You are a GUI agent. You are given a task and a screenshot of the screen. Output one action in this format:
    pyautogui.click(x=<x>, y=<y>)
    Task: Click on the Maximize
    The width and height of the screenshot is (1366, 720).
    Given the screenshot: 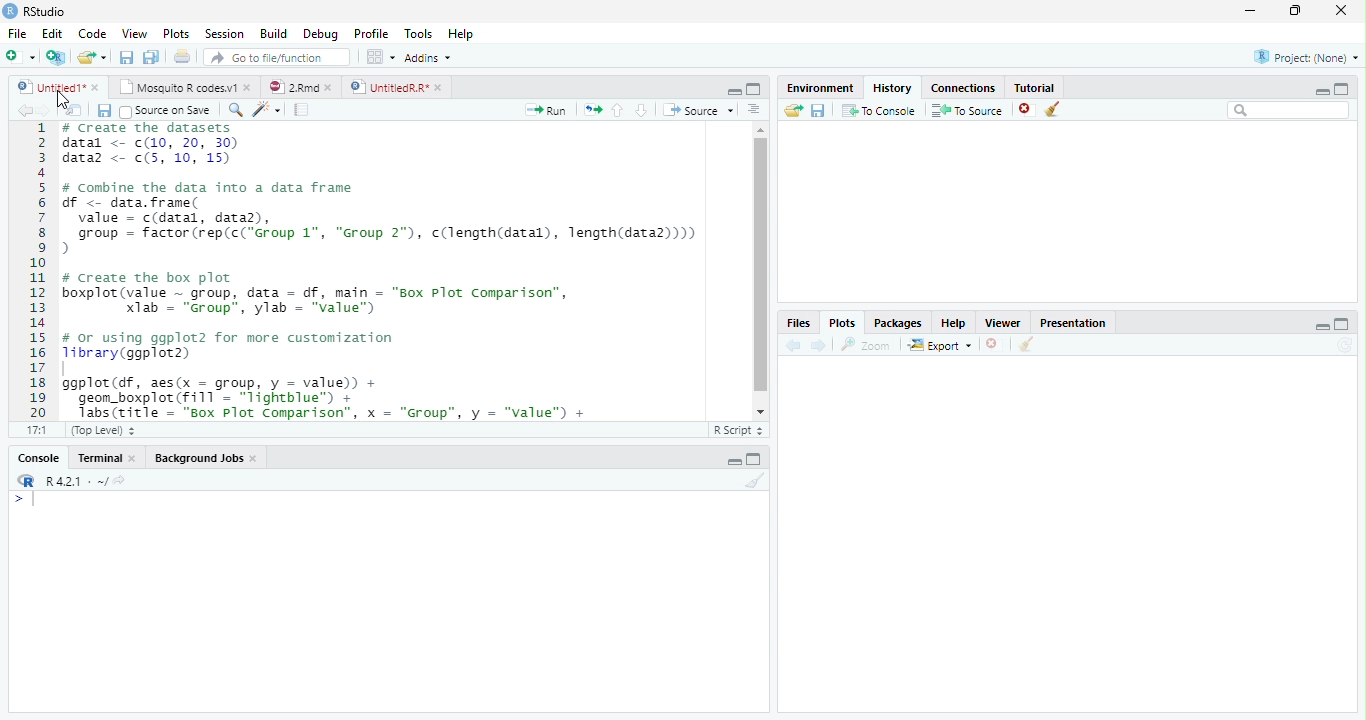 What is the action you would take?
    pyautogui.click(x=1342, y=324)
    